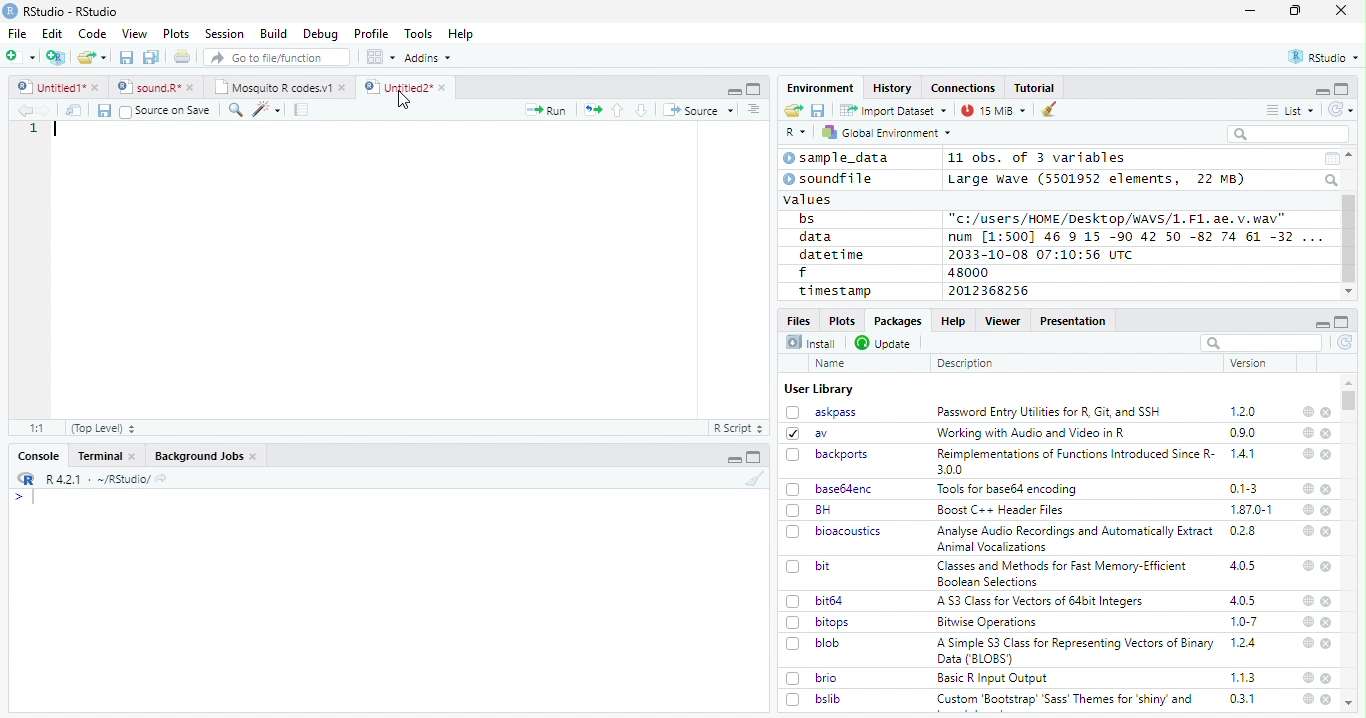 This screenshot has height=718, width=1366. What do you see at coordinates (223, 34) in the screenshot?
I see `Session` at bounding box center [223, 34].